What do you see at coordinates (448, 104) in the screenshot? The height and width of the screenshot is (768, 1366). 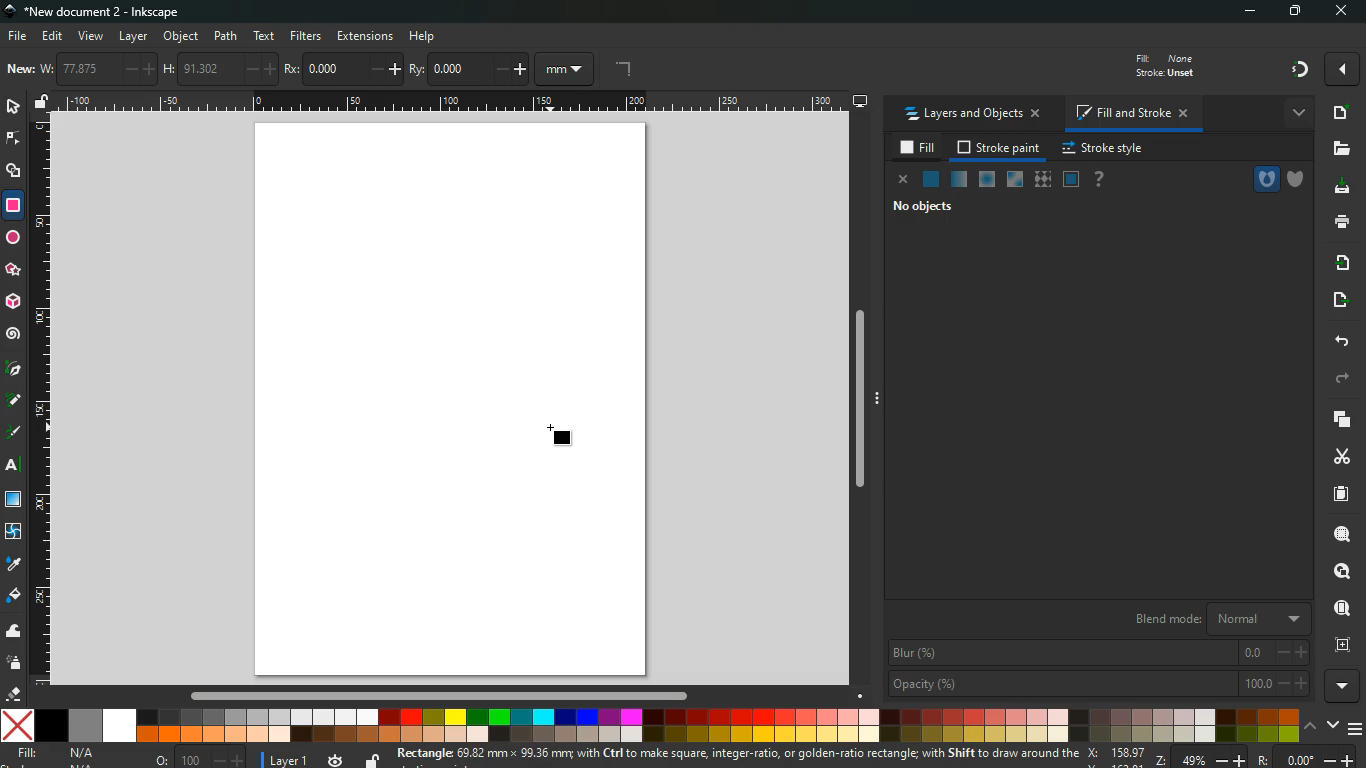 I see `horizontal ruler` at bounding box center [448, 104].